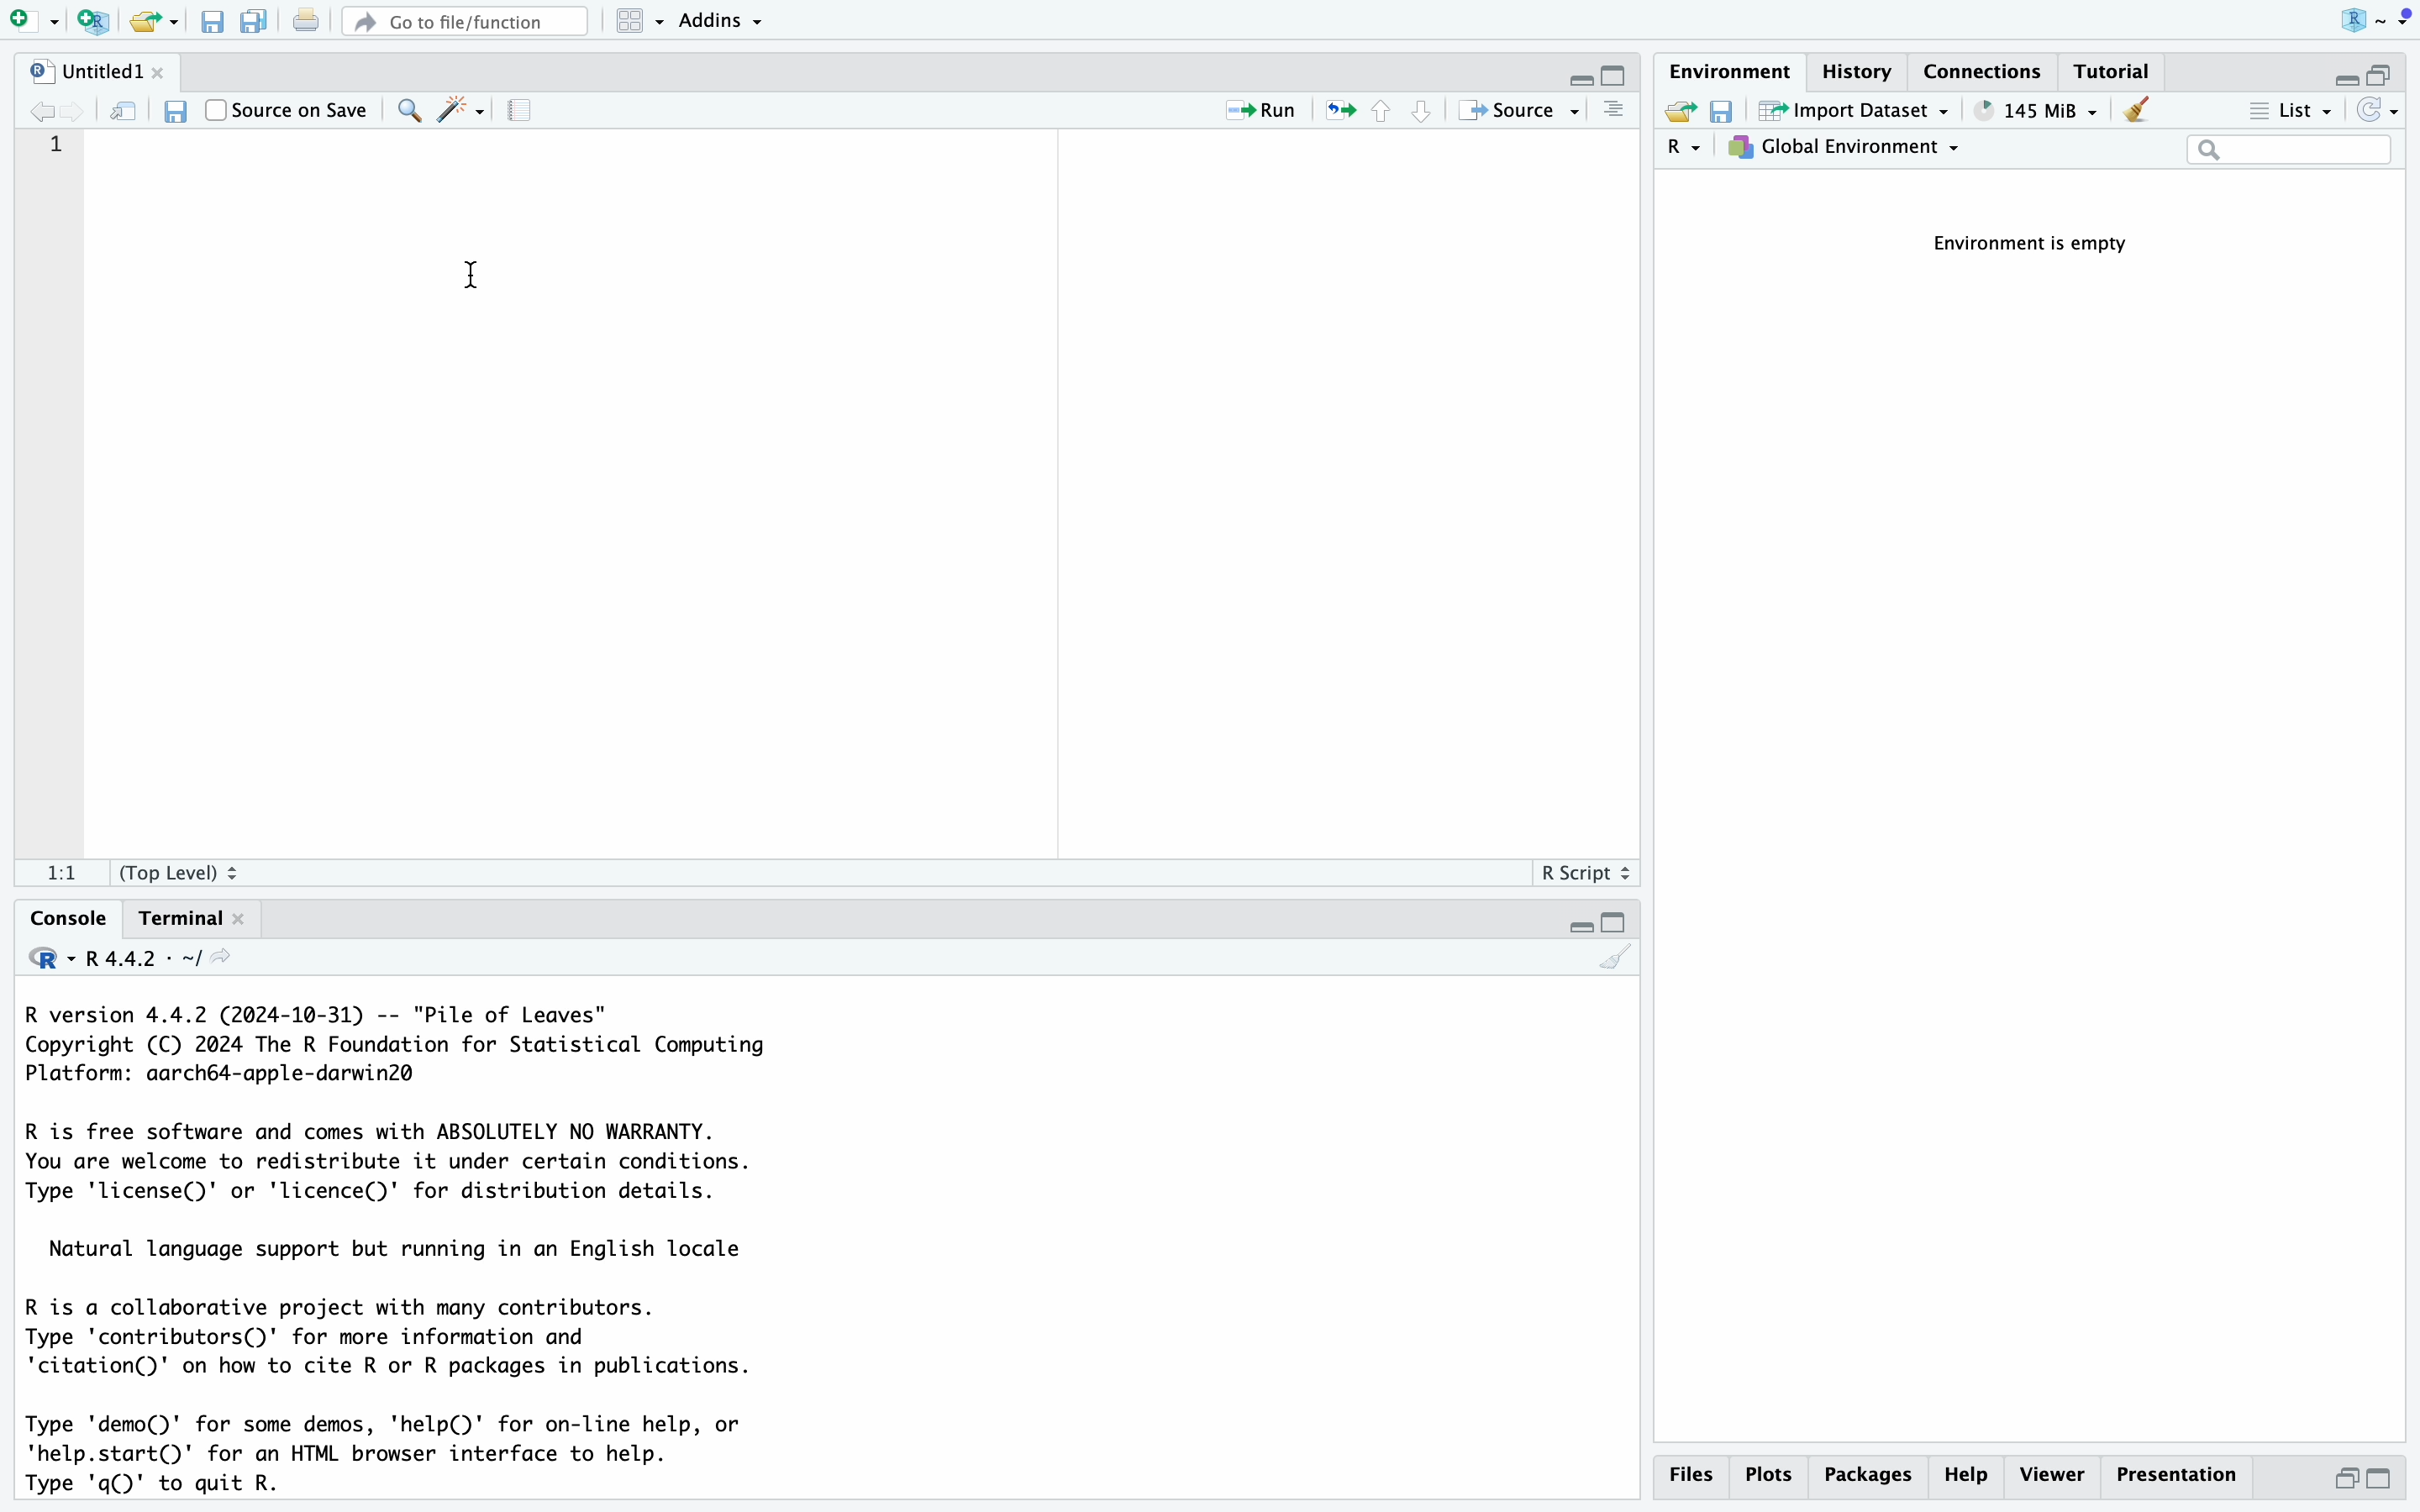 The image size is (2420, 1512). I want to click on clear objects from the workspace, so click(2135, 112).